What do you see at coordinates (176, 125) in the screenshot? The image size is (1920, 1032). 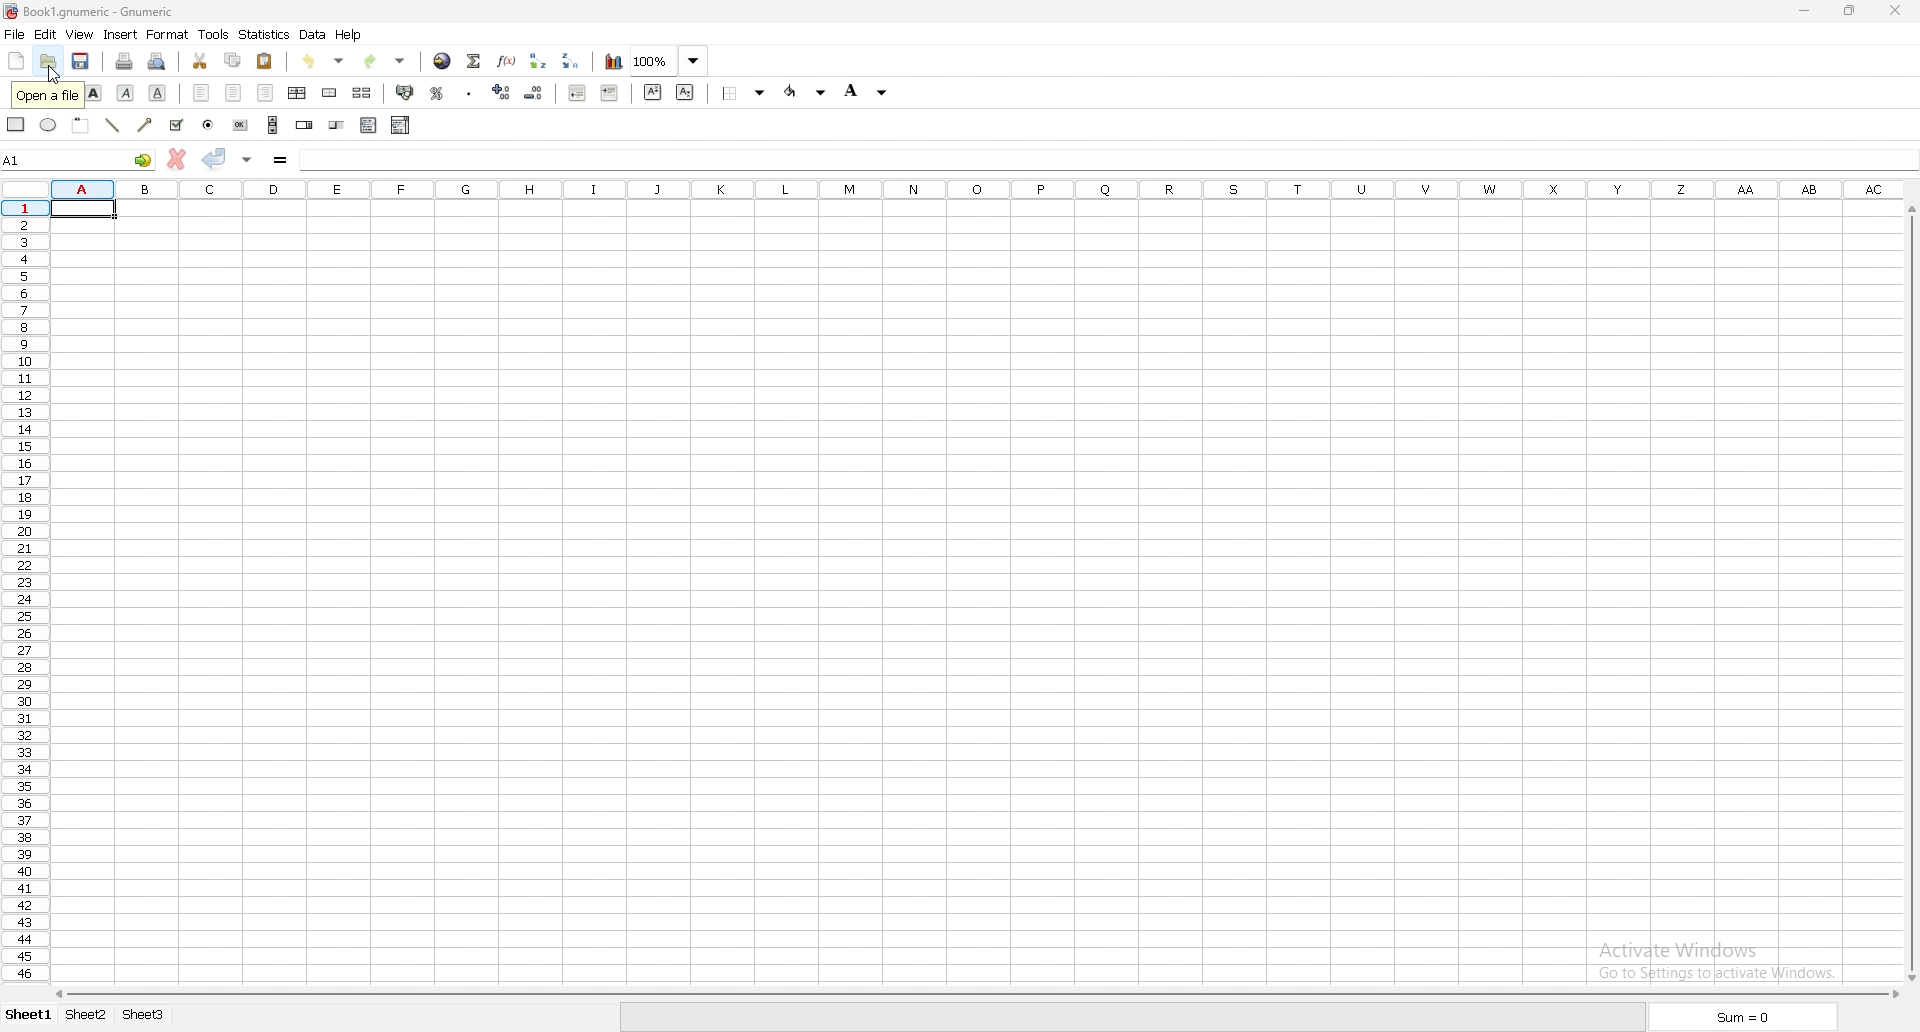 I see `tick box` at bounding box center [176, 125].